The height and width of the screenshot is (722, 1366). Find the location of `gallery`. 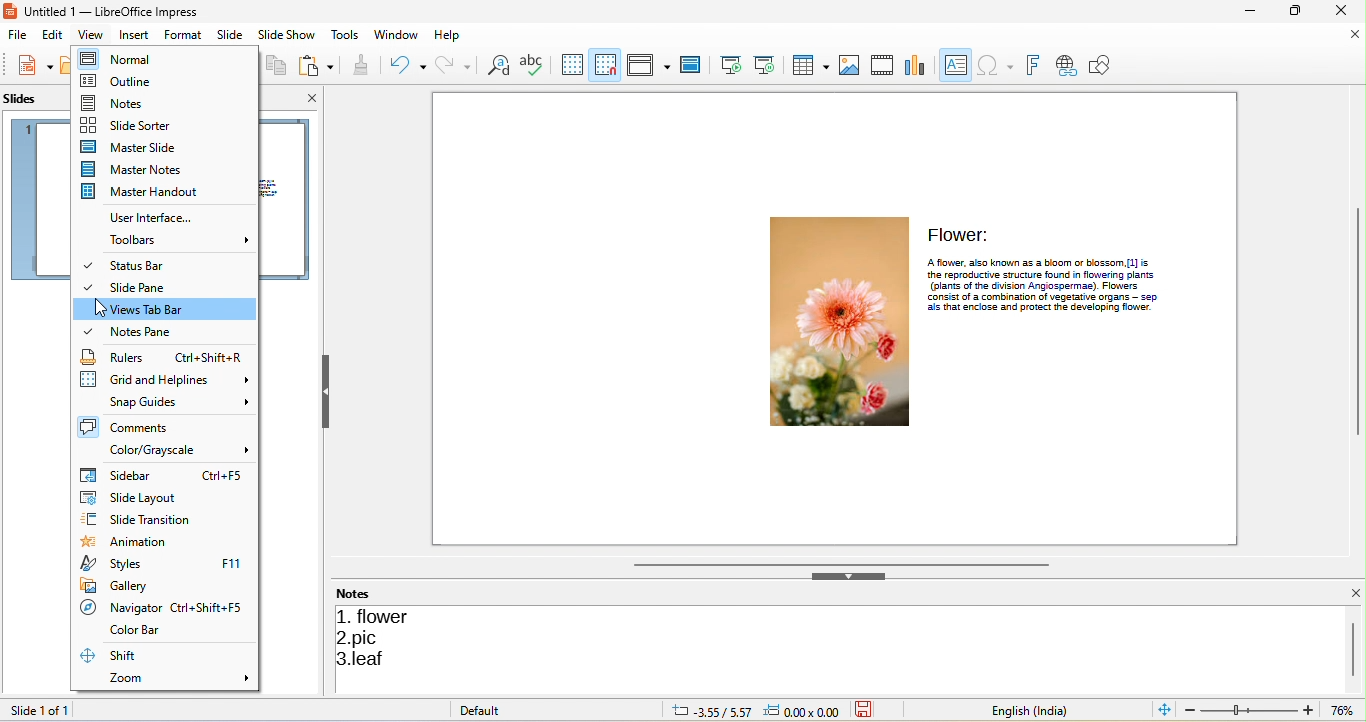

gallery is located at coordinates (142, 585).